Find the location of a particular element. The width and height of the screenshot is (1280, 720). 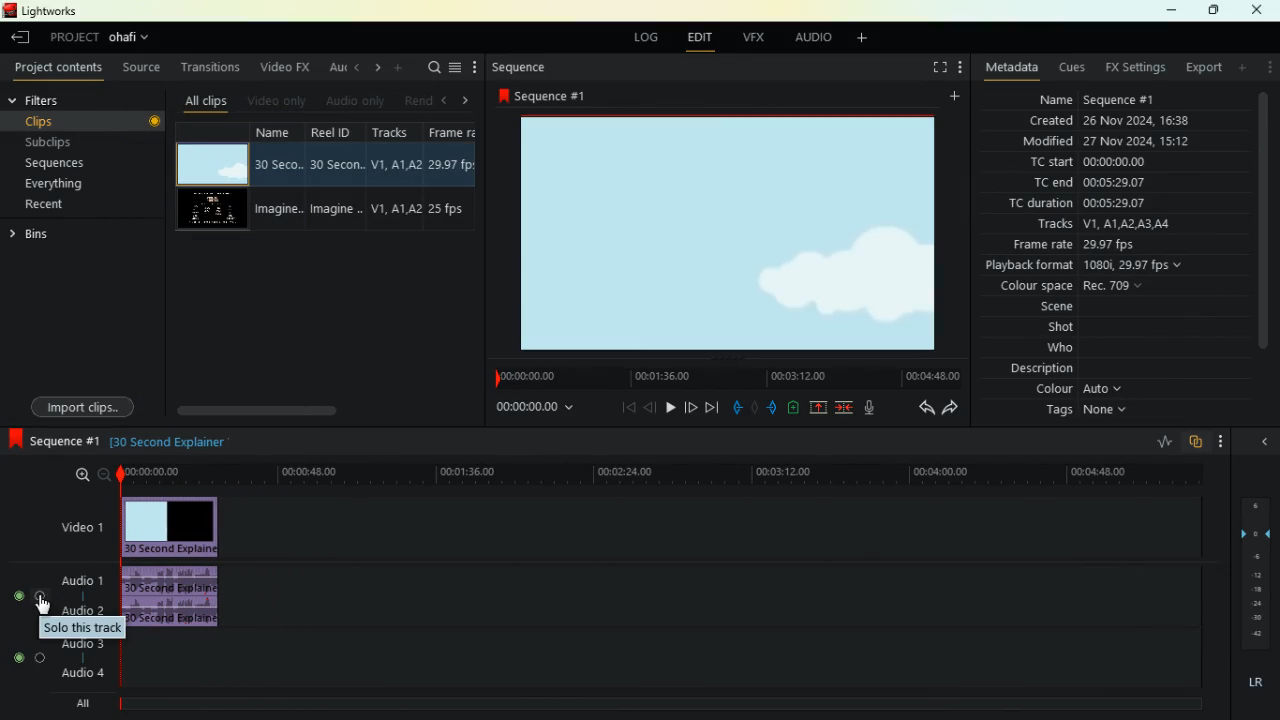

overlap is located at coordinates (1198, 440).